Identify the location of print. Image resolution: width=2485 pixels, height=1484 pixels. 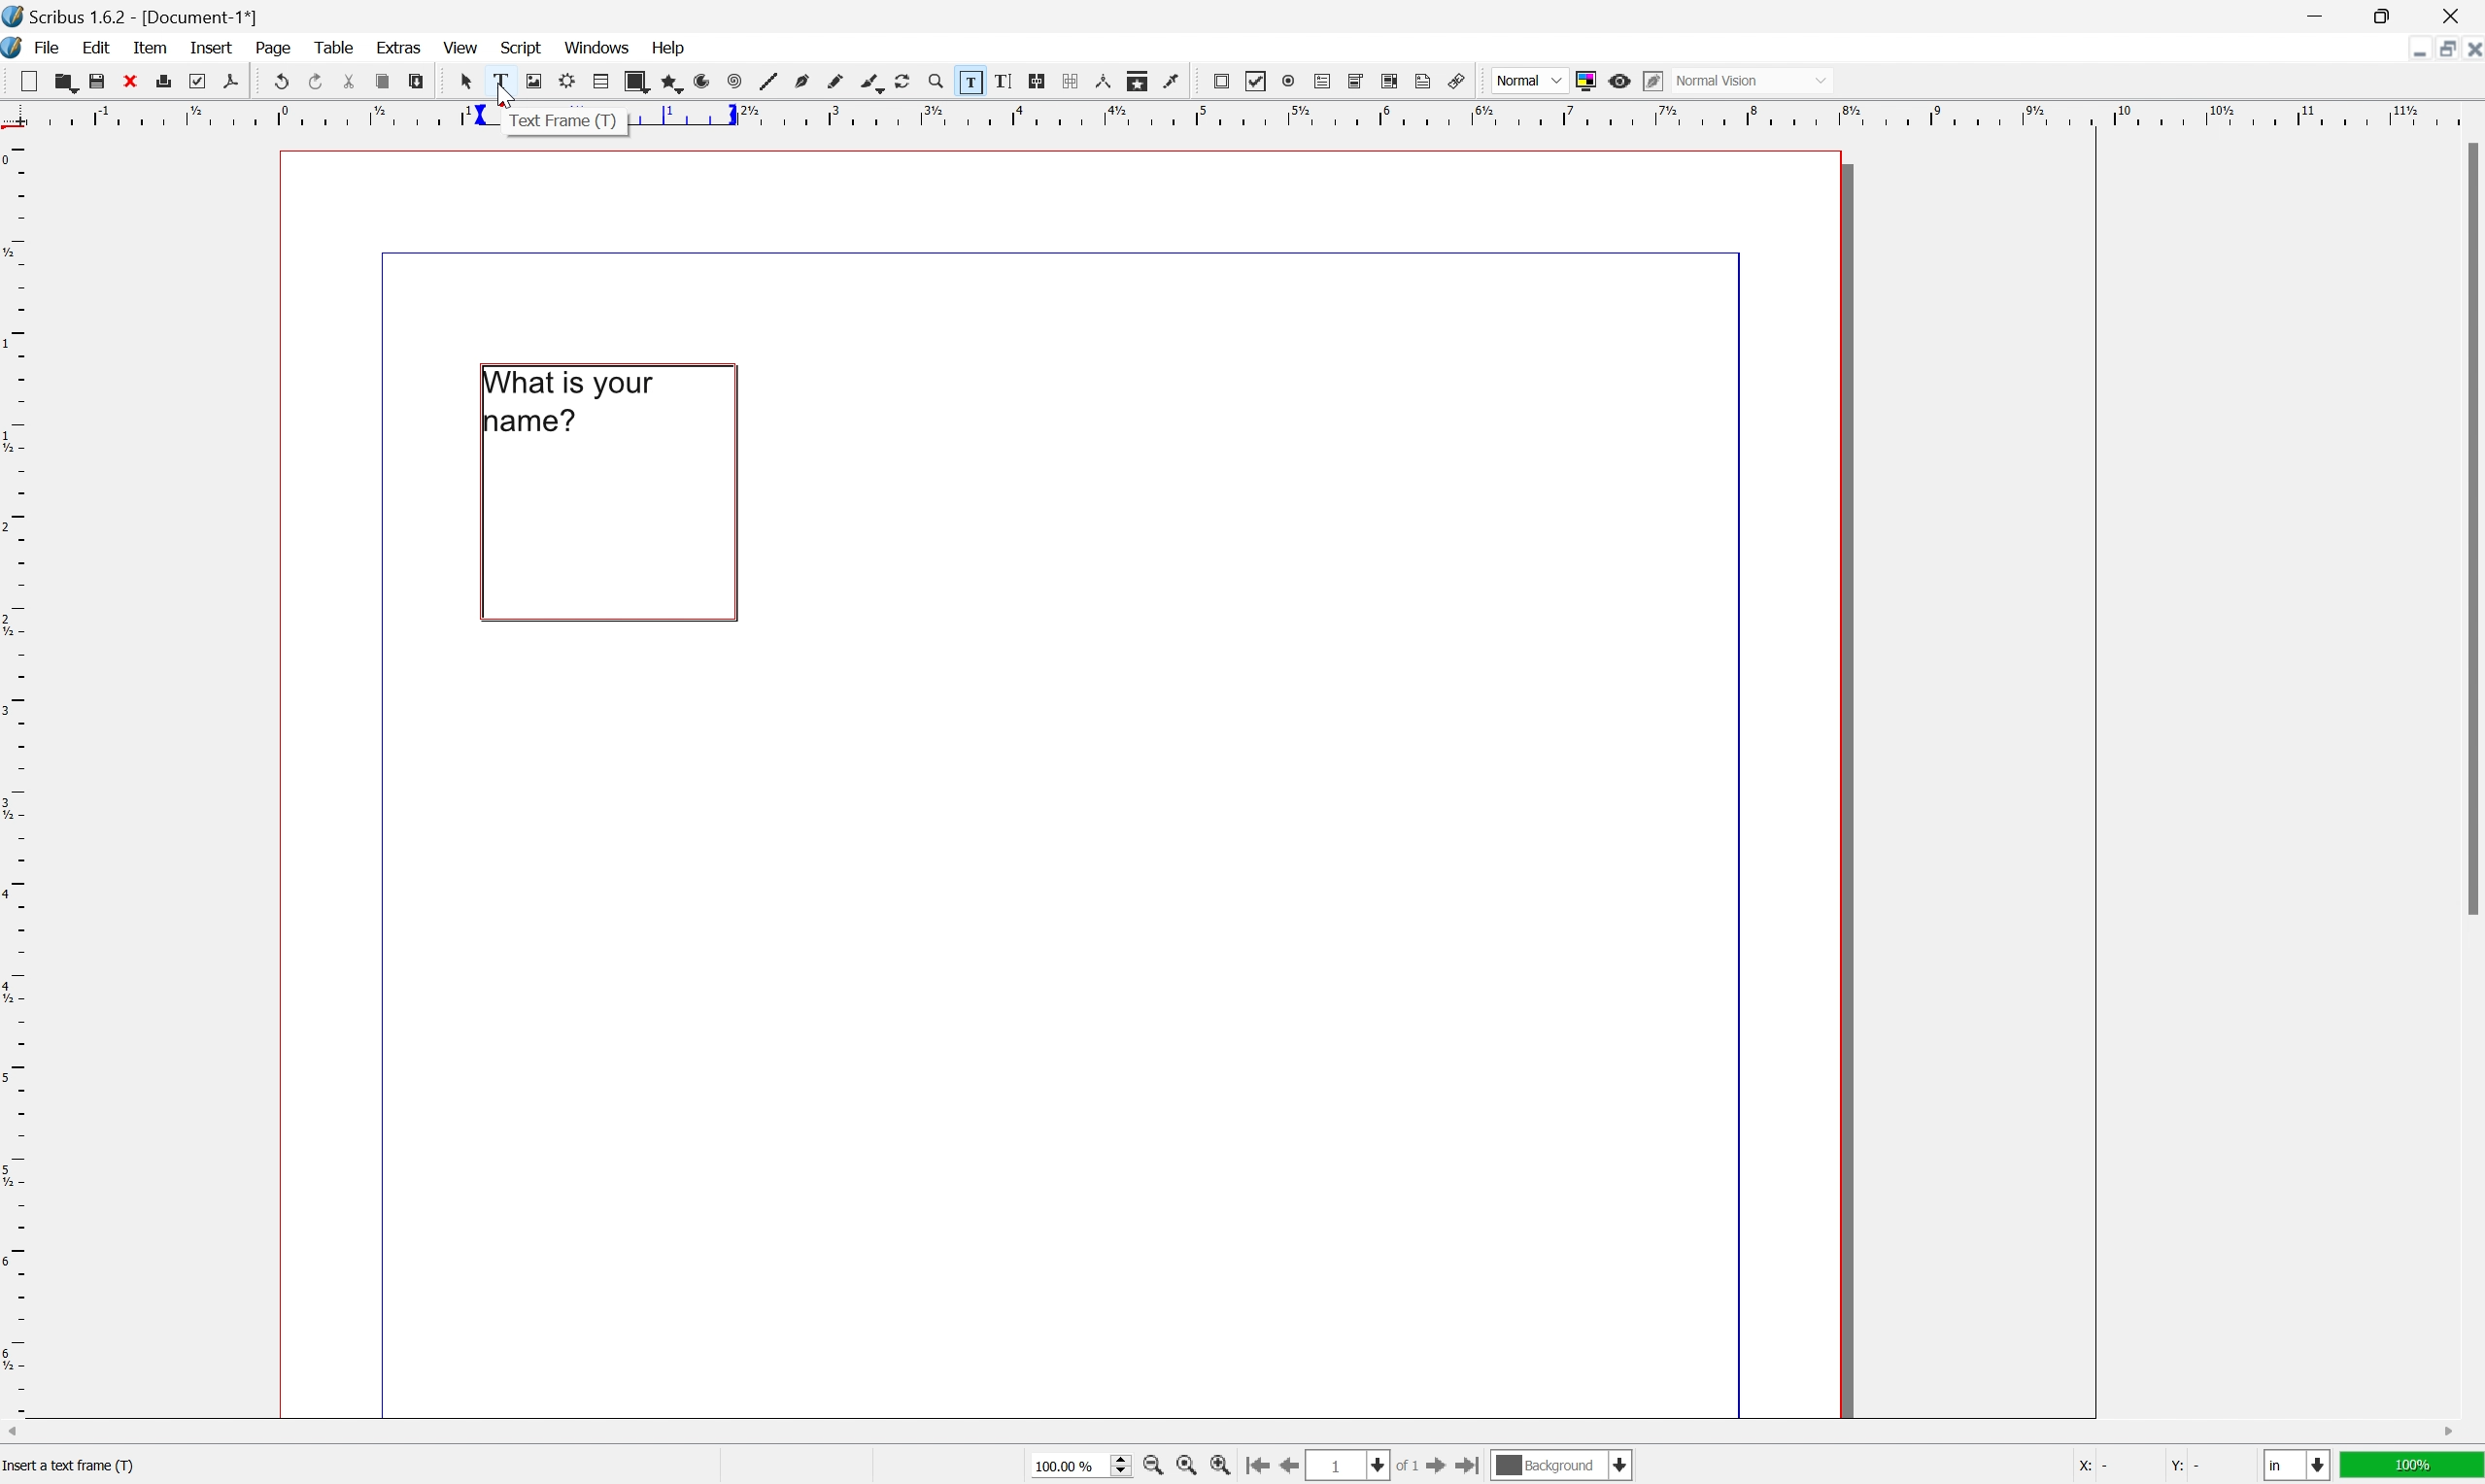
(165, 79).